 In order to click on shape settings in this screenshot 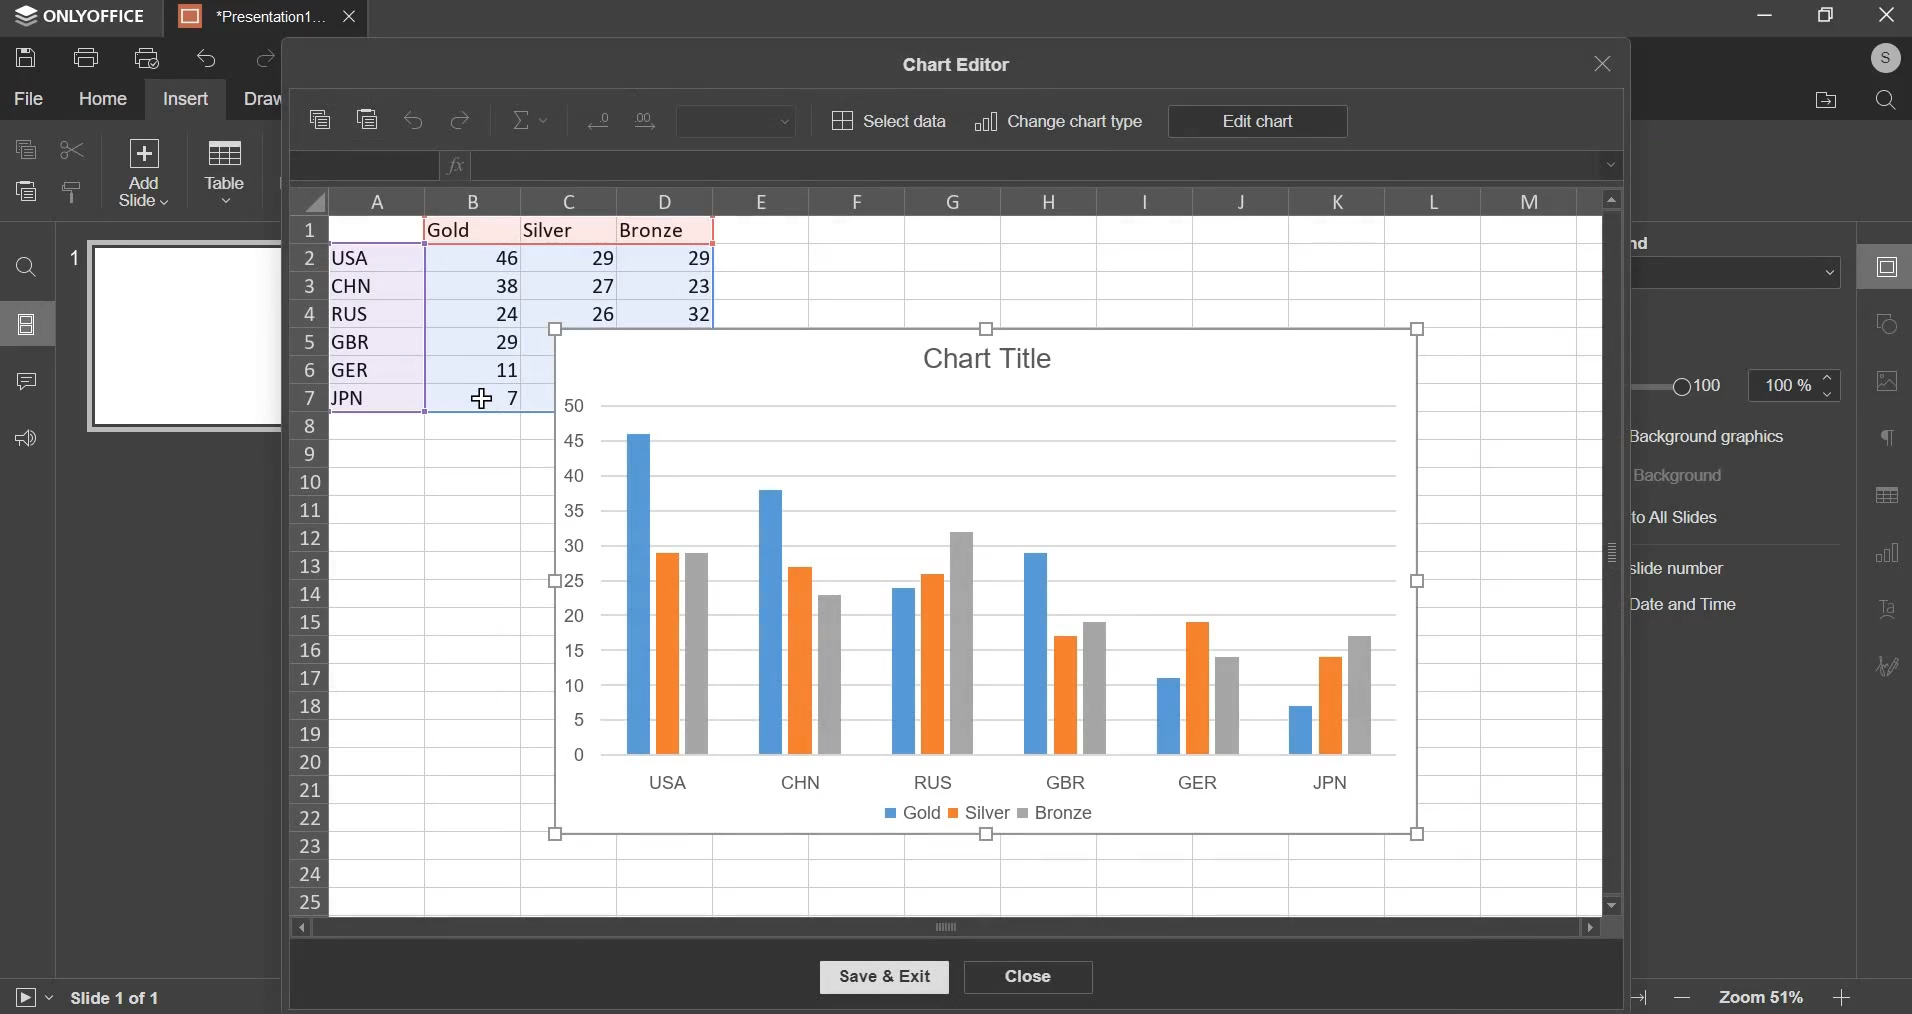, I will do `click(1891, 325)`.